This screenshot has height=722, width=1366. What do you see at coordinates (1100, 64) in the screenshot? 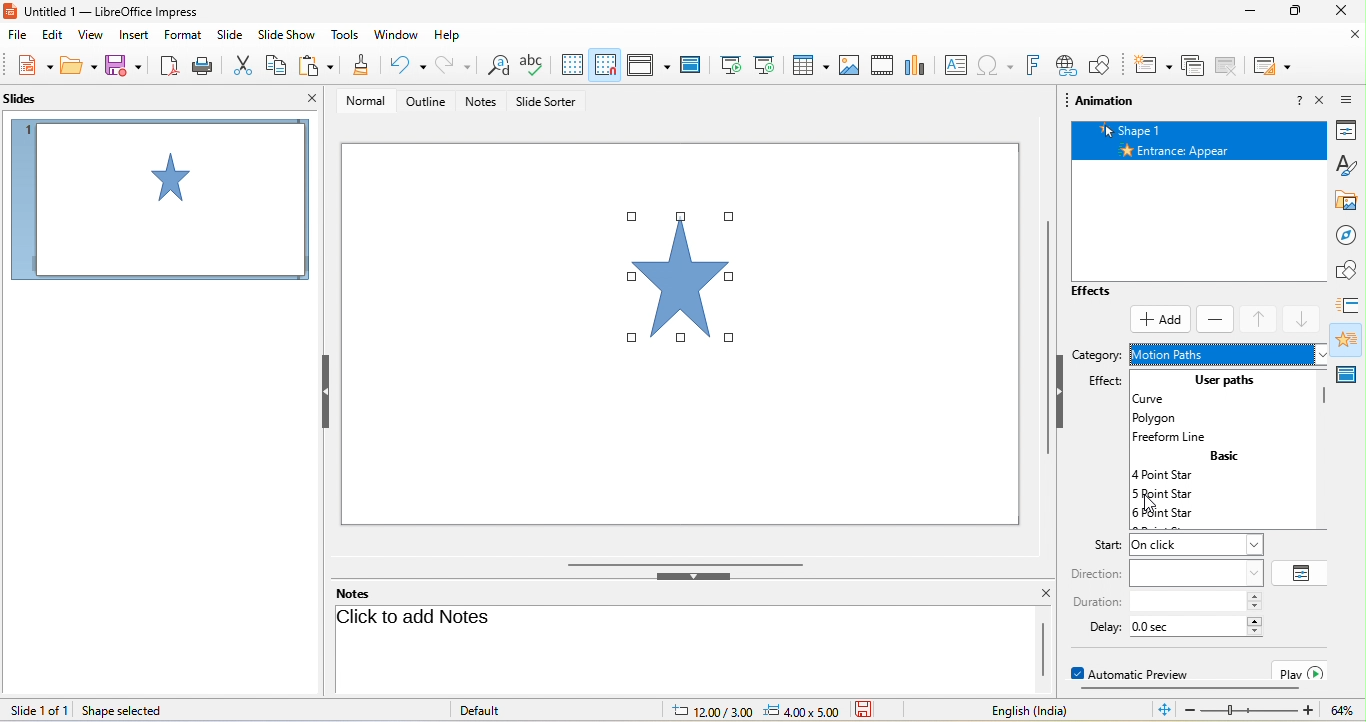
I see `show draw function` at bounding box center [1100, 64].